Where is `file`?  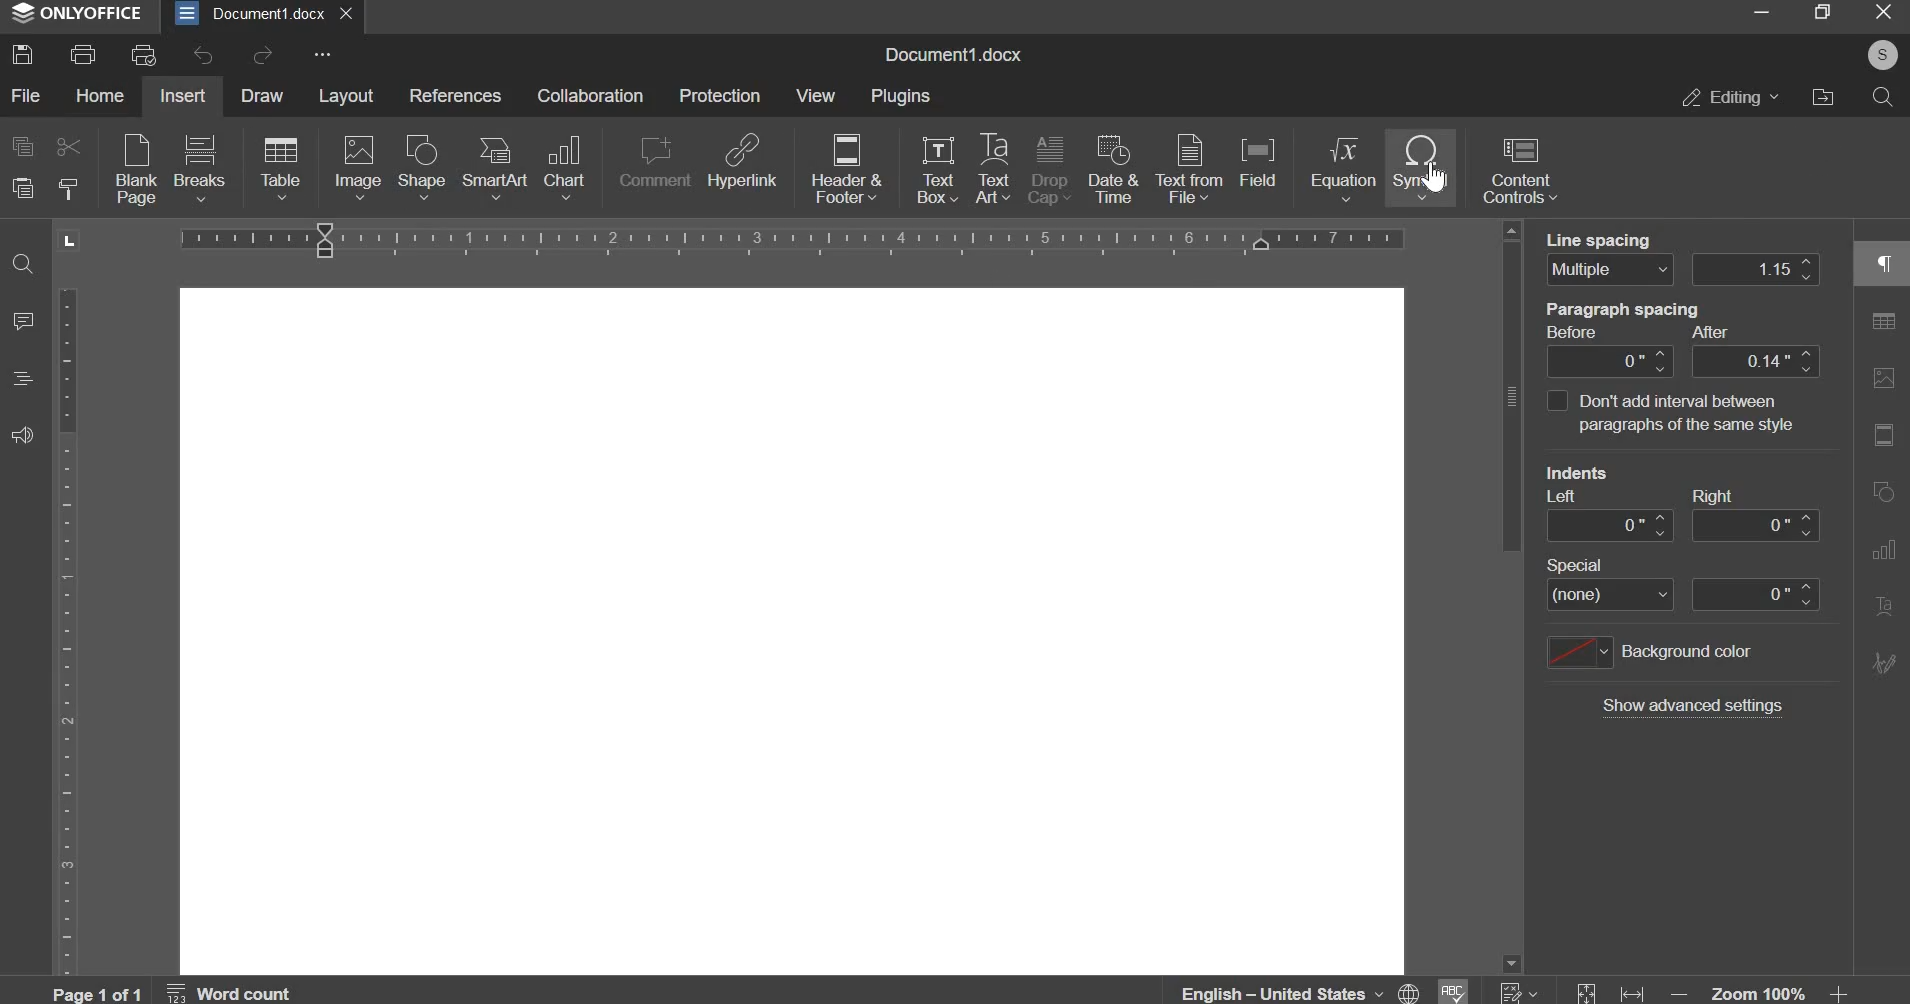 file is located at coordinates (24, 93).